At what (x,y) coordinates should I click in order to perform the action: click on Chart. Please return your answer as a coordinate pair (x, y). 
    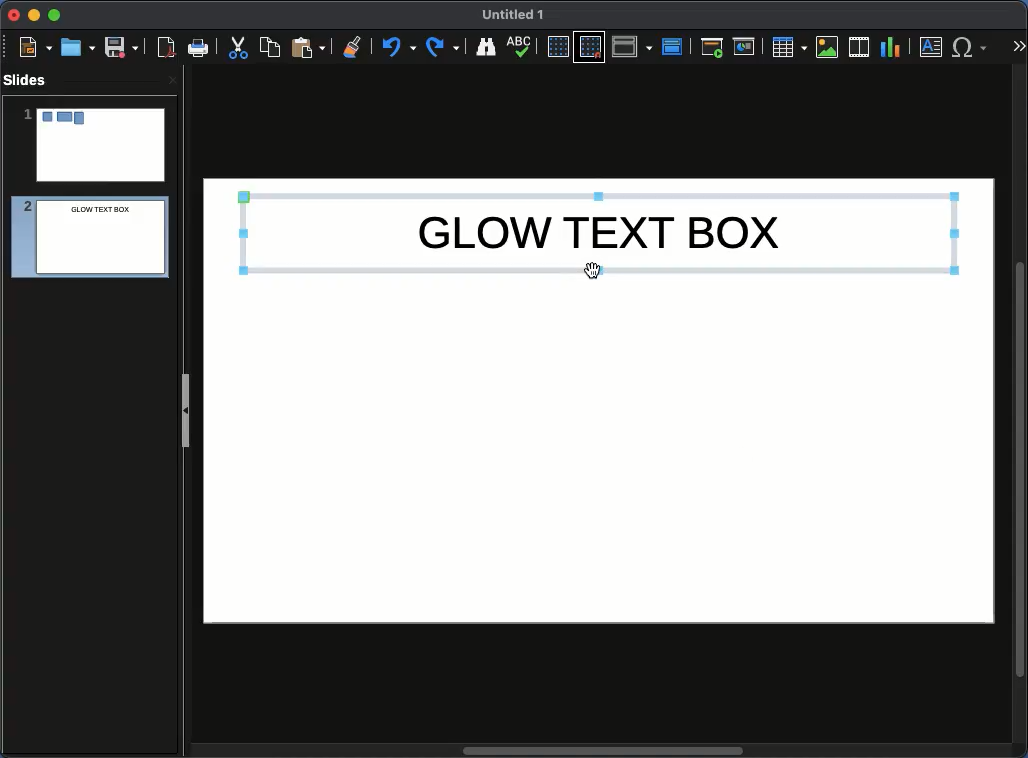
    Looking at the image, I should click on (890, 48).